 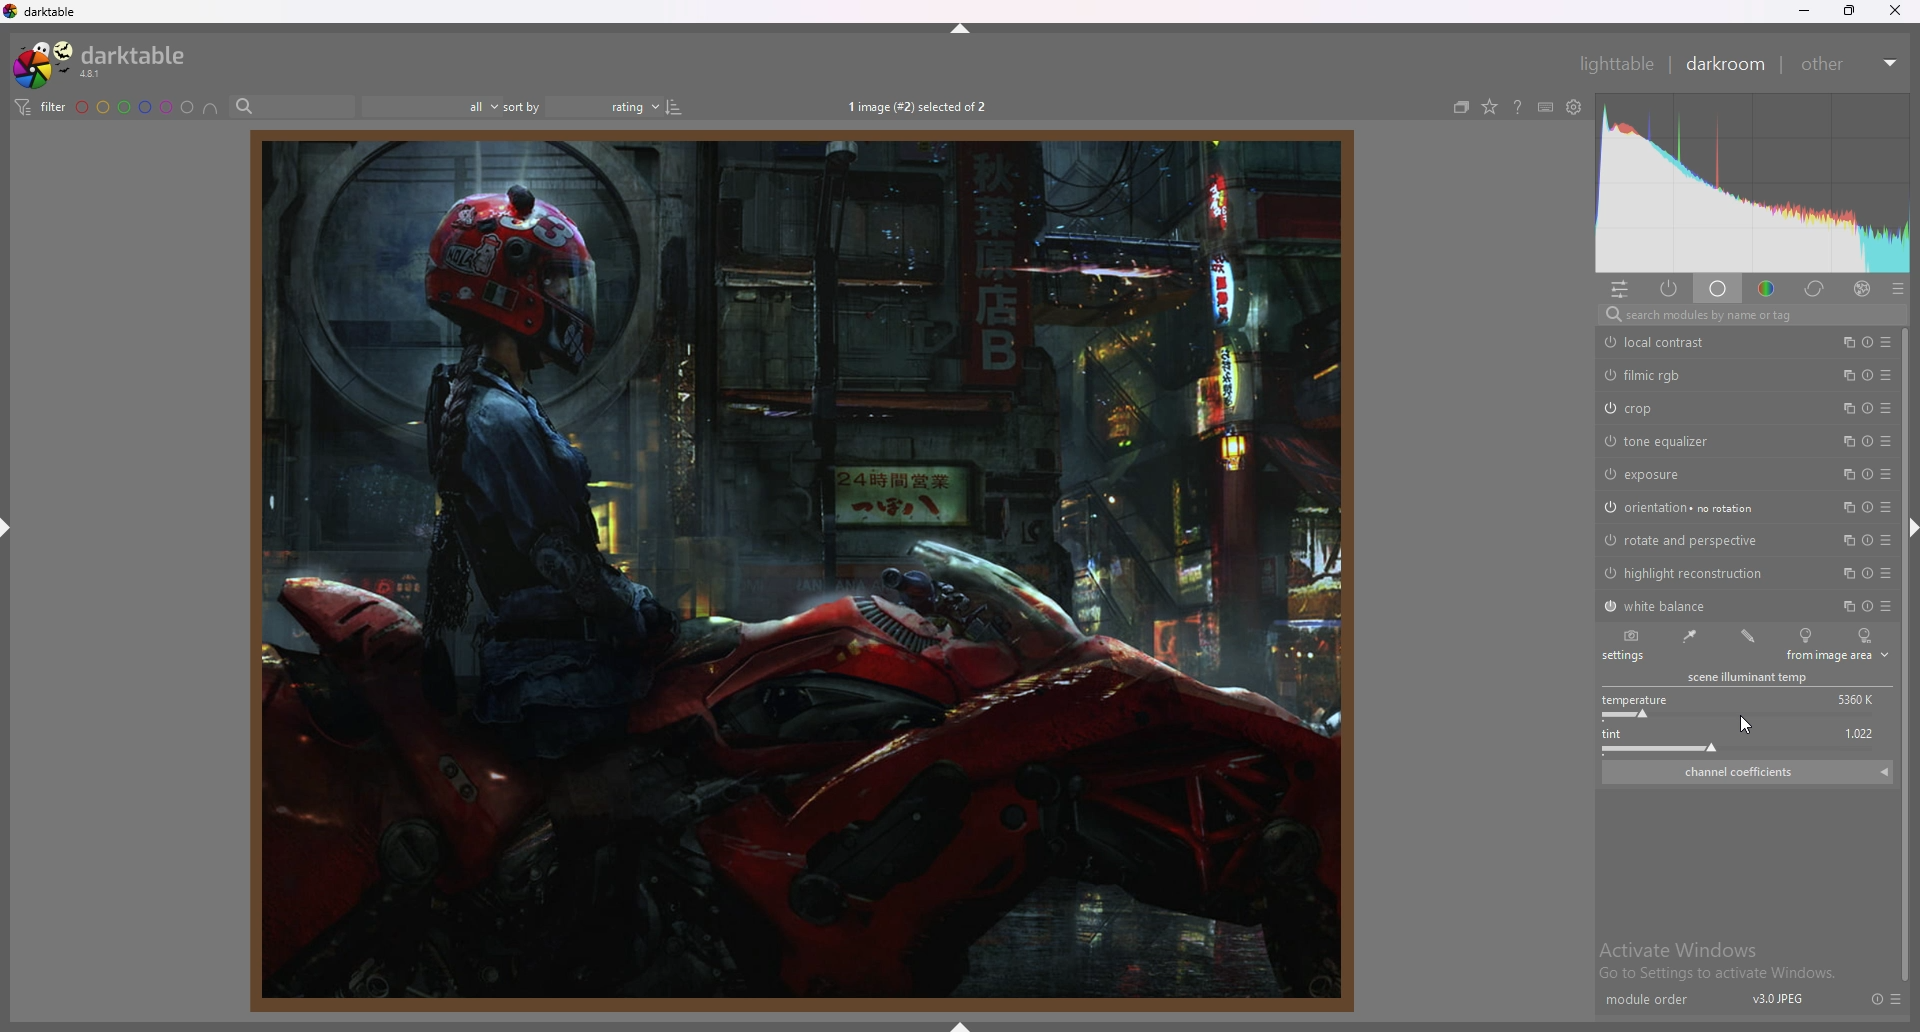 I want to click on minimize, so click(x=1802, y=11).